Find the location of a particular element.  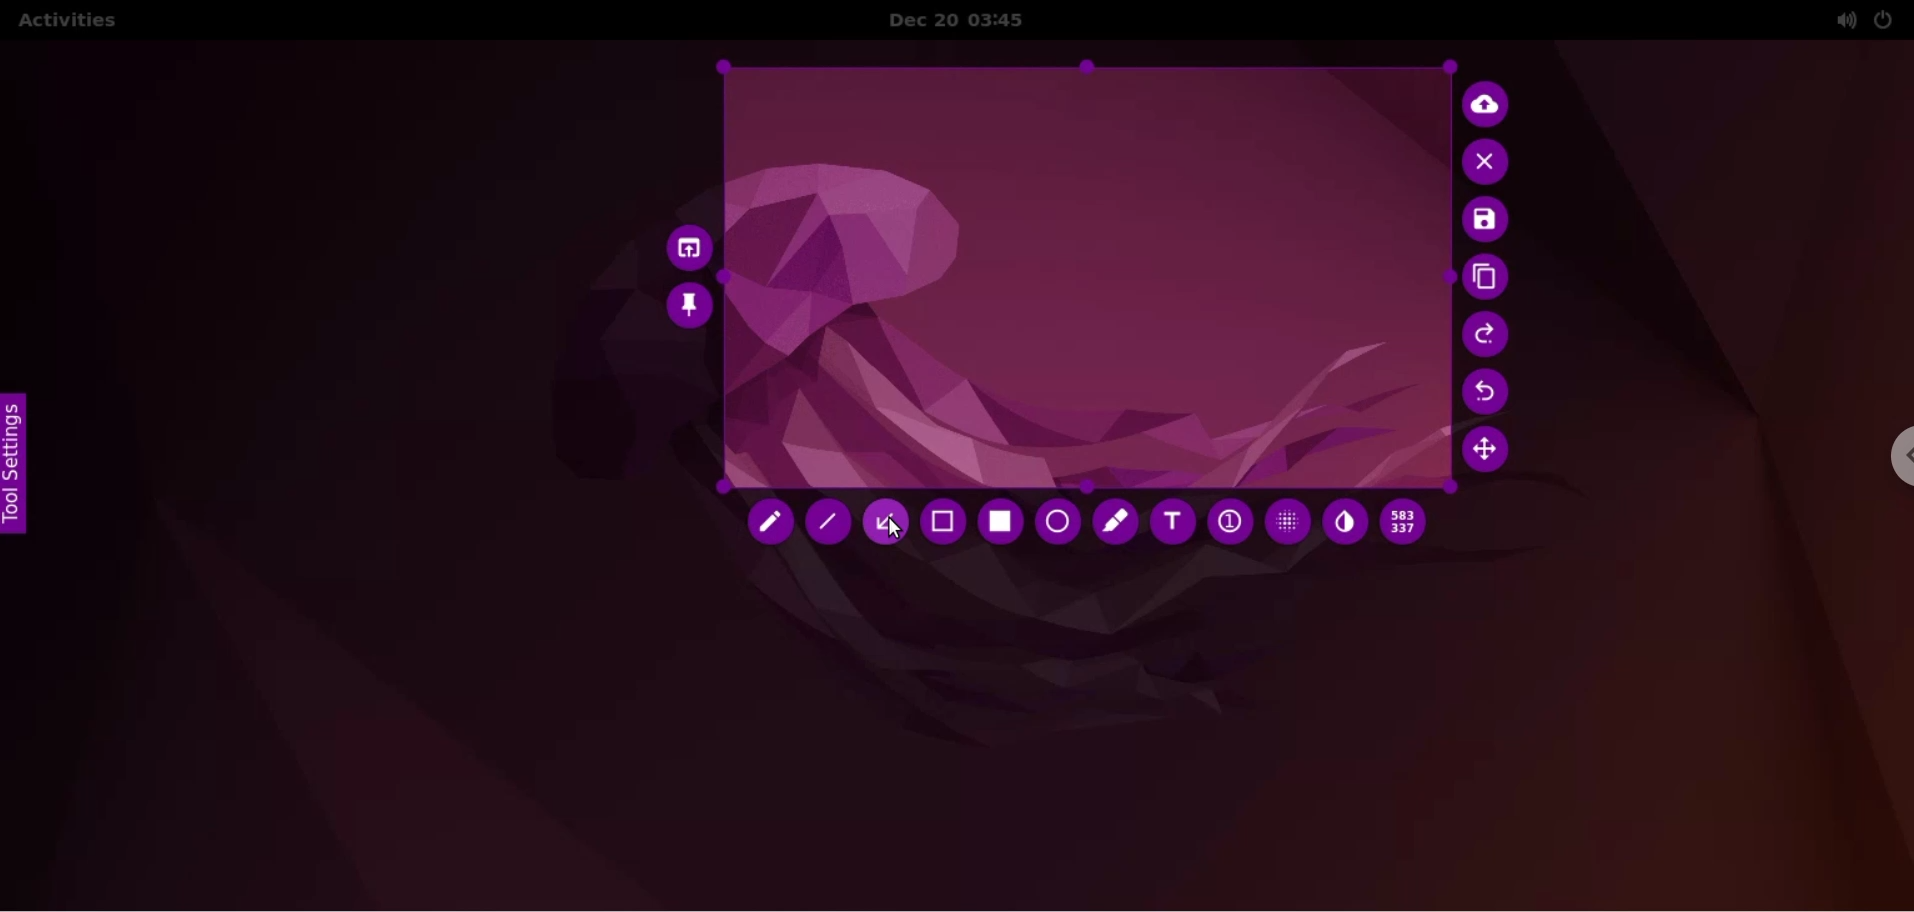

move selection is located at coordinates (1492, 454).